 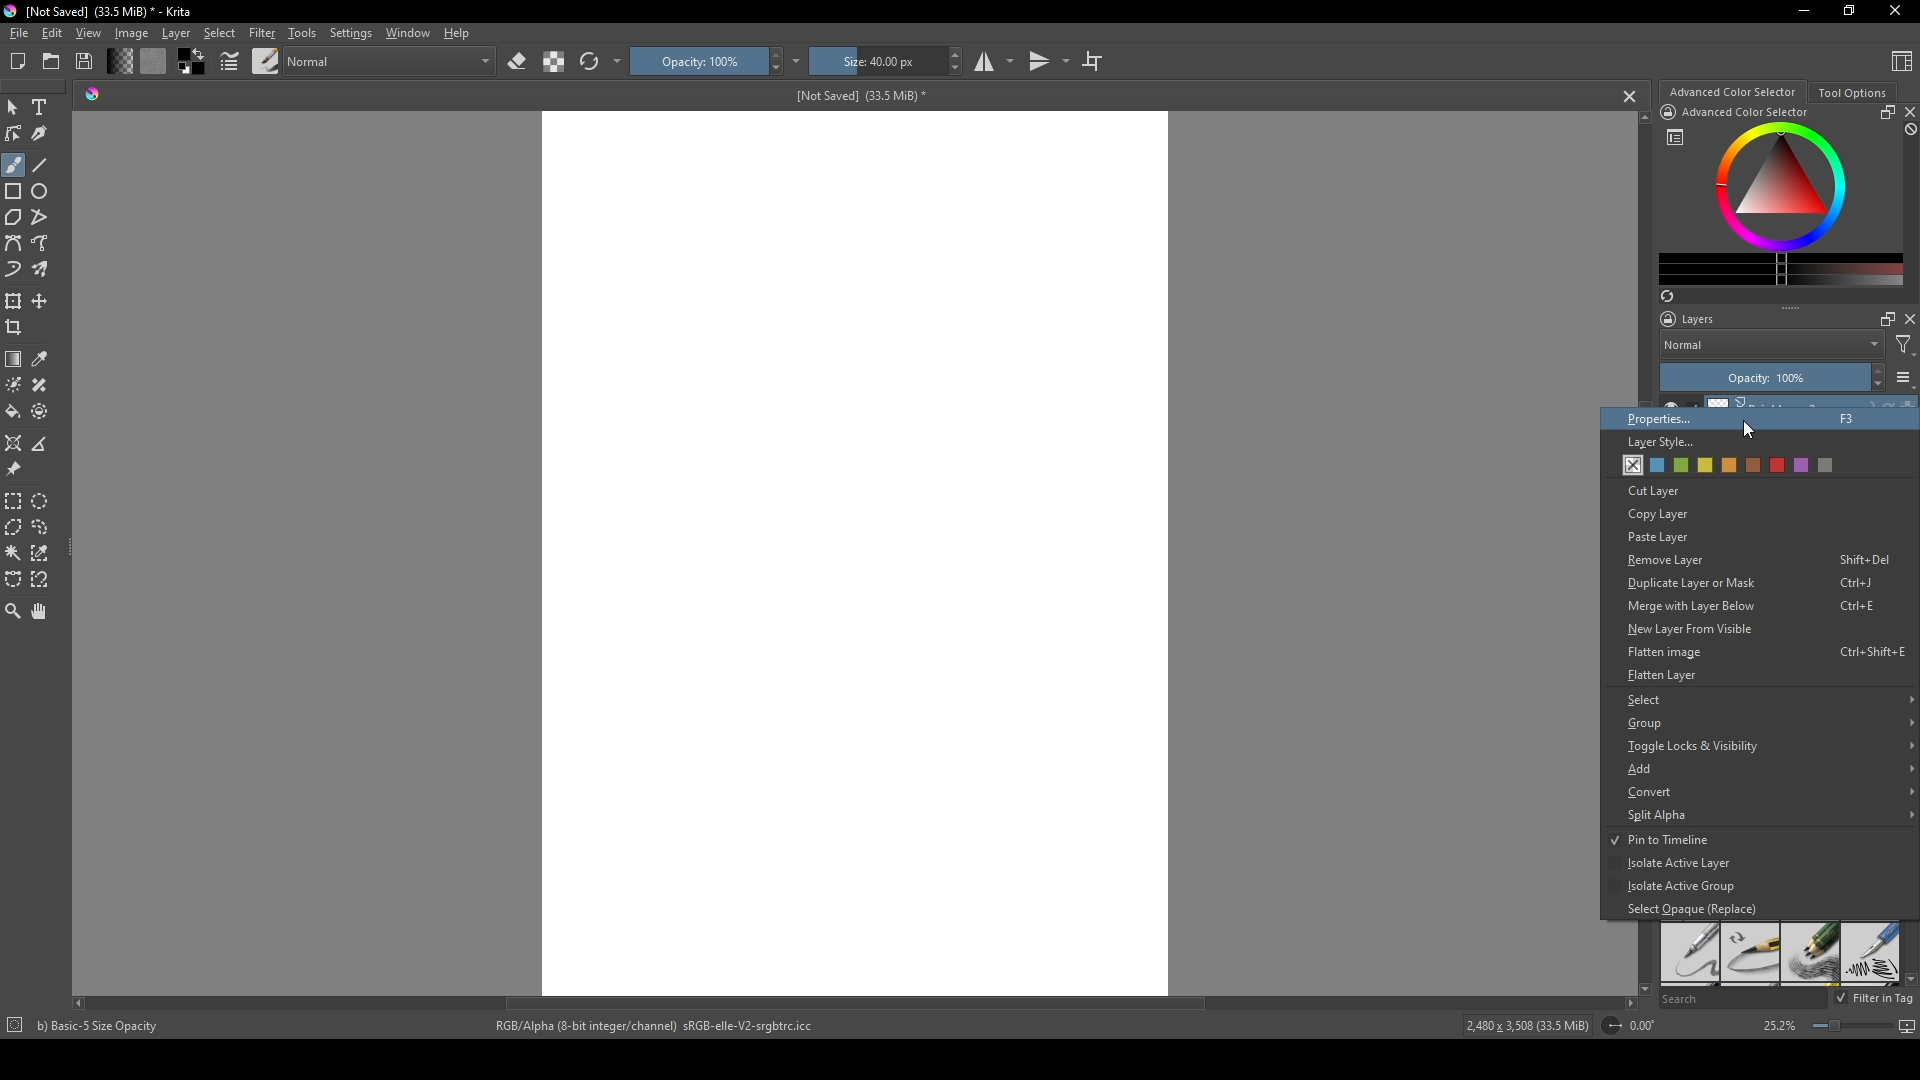 I want to click on purple, so click(x=1803, y=466).